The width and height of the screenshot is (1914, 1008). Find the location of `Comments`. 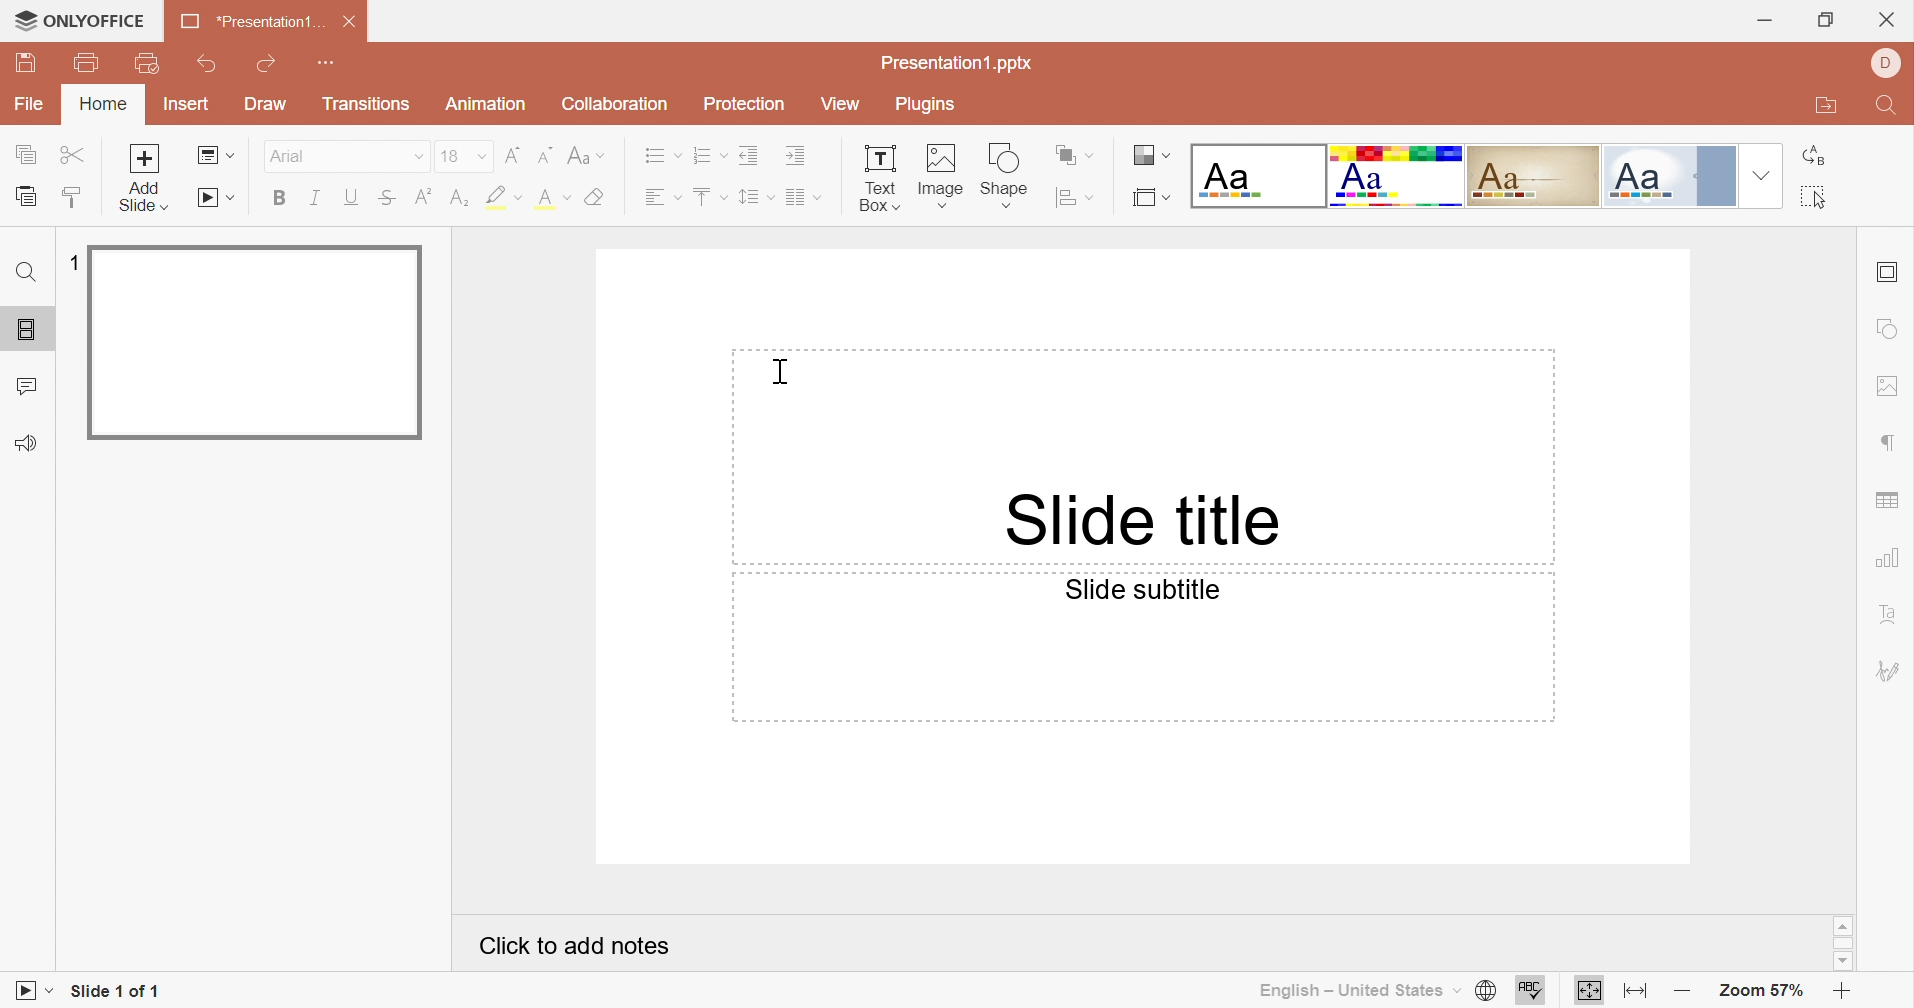

Comments is located at coordinates (28, 388).